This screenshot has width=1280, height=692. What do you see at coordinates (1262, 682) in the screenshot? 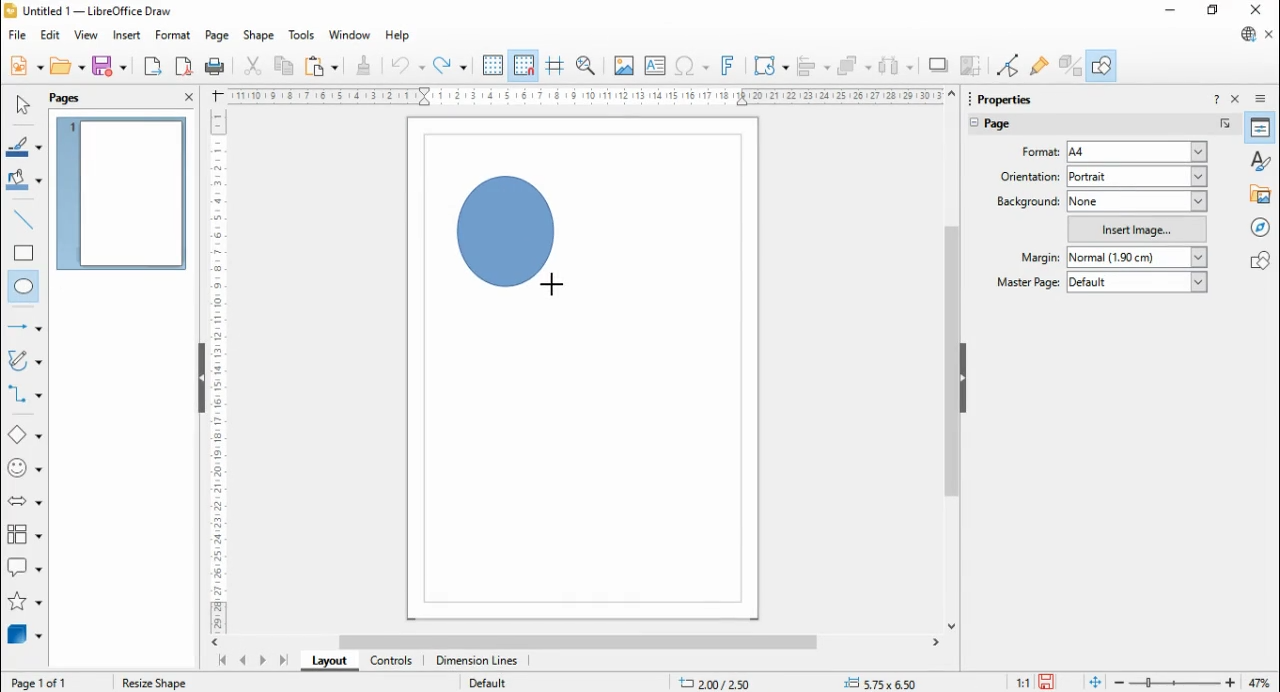
I see `47%` at bounding box center [1262, 682].